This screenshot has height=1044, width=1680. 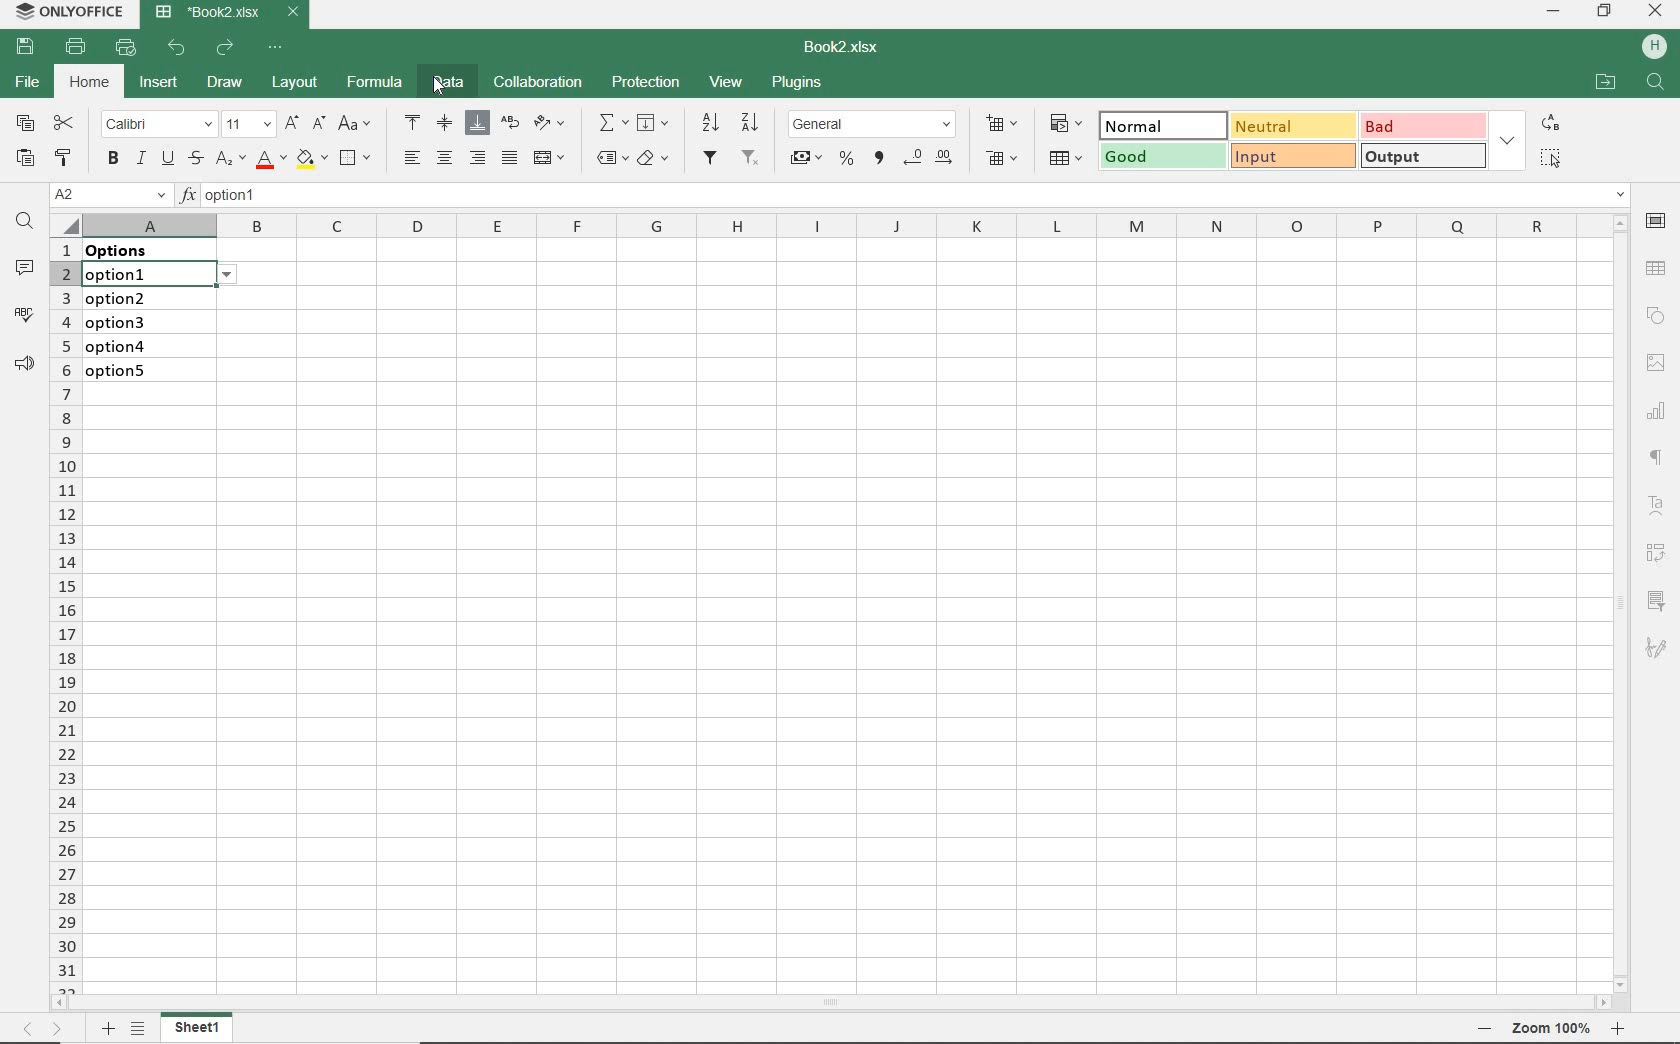 I want to click on FONT COLOR, so click(x=269, y=161).